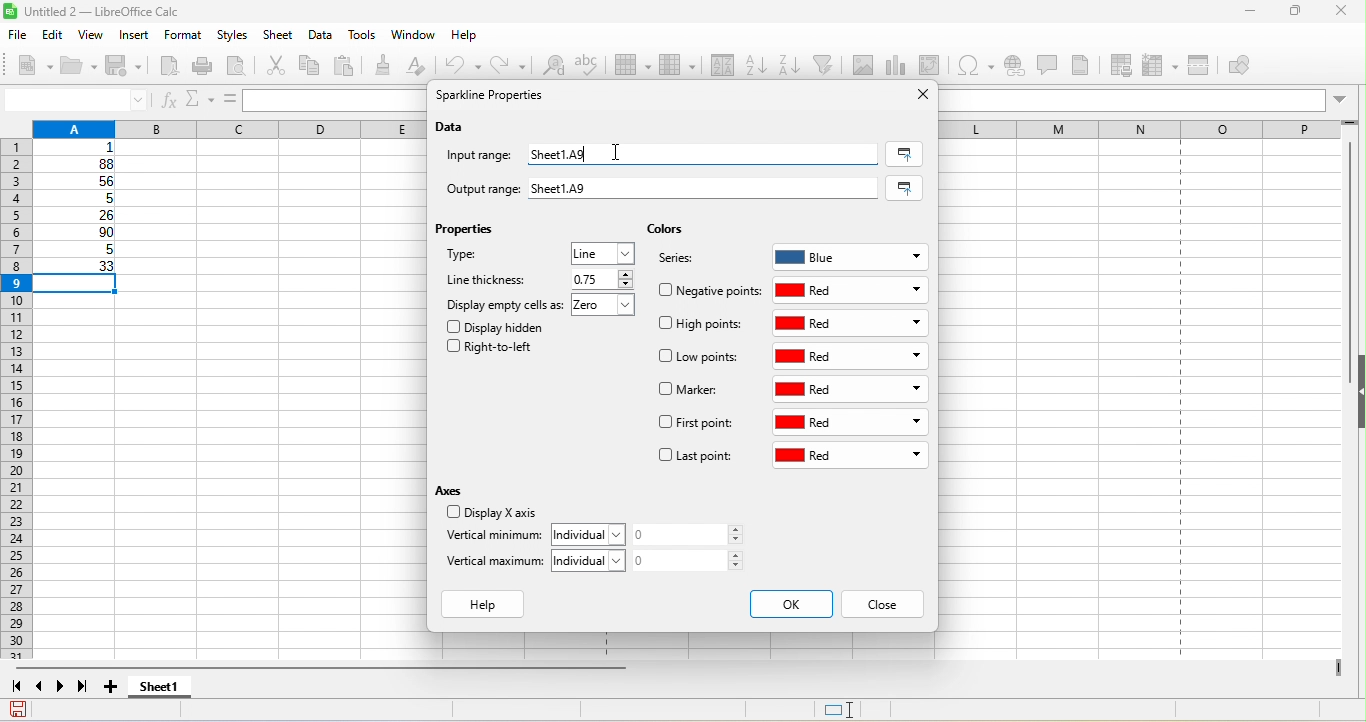  What do you see at coordinates (489, 279) in the screenshot?
I see `line thickness` at bounding box center [489, 279].